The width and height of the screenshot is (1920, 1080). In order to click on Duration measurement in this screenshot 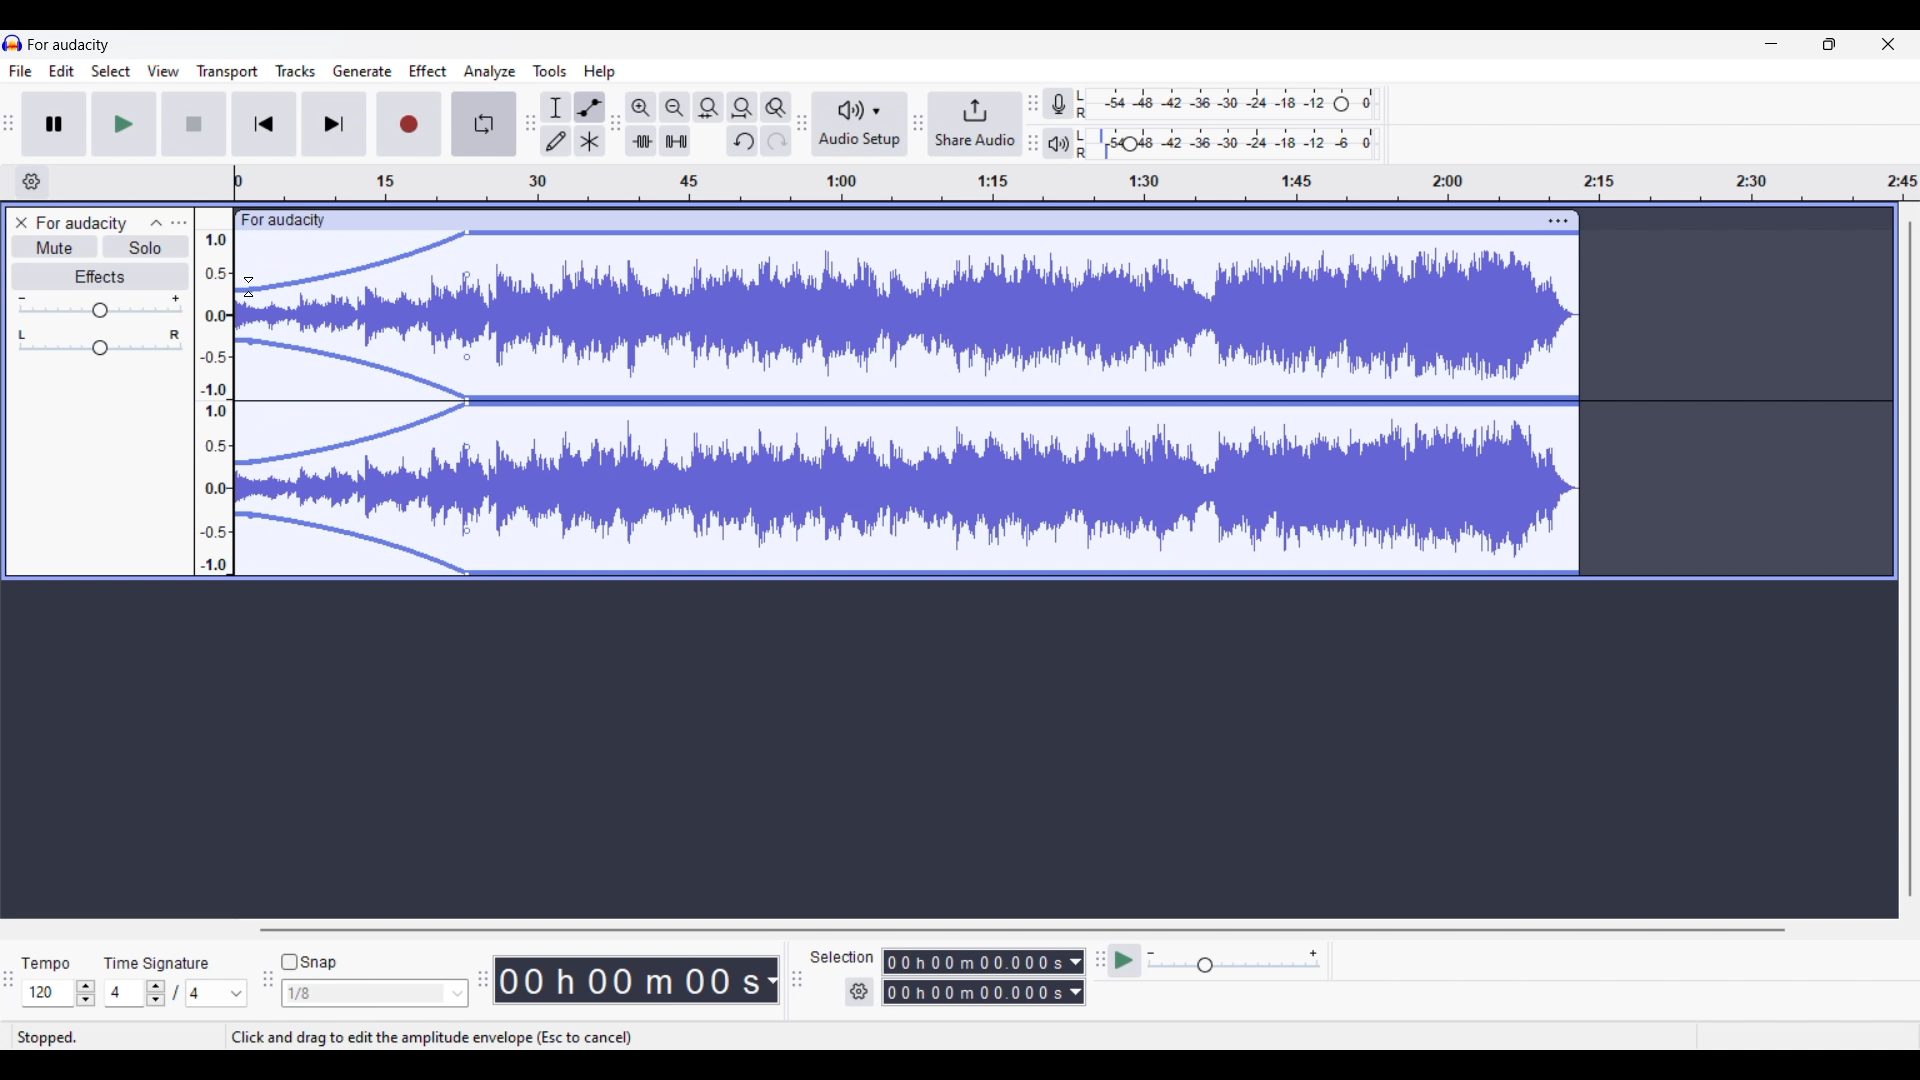, I will do `click(1077, 977)`.